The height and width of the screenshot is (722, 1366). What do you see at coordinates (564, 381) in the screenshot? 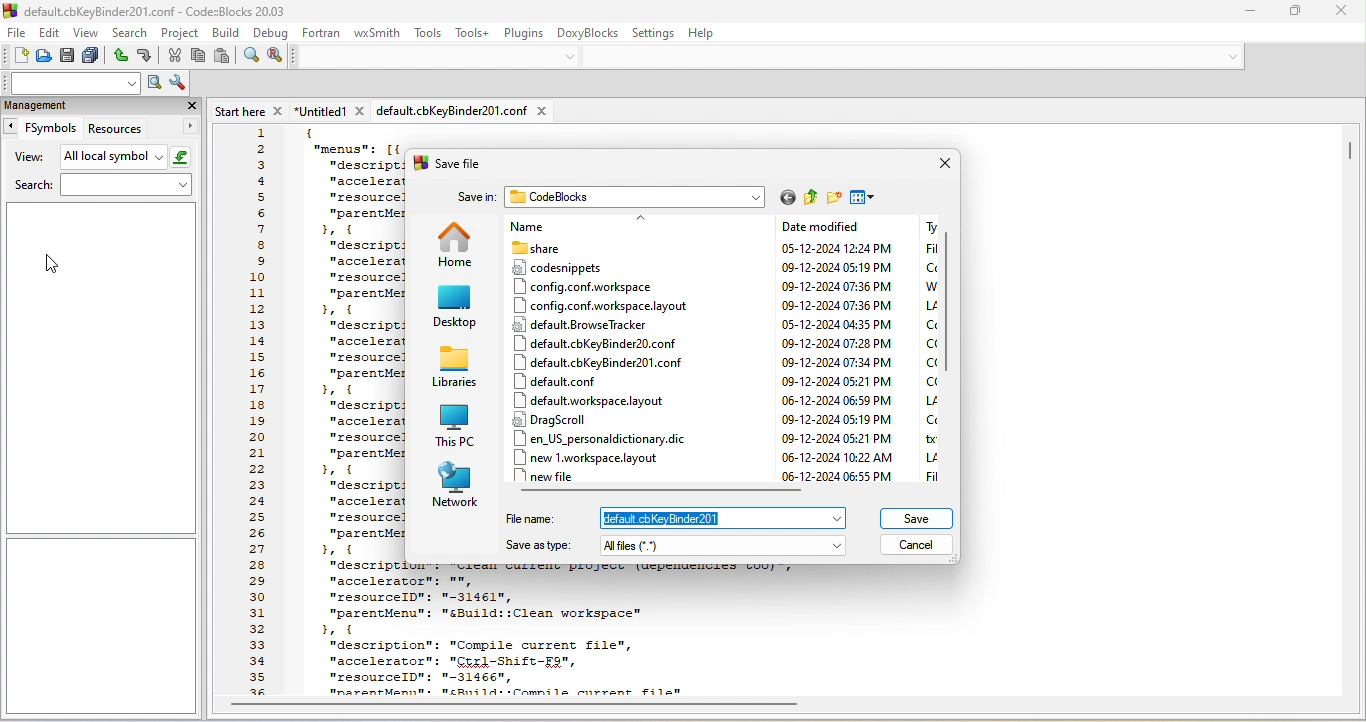
I see `default conf` at bounding box center [564, 381].